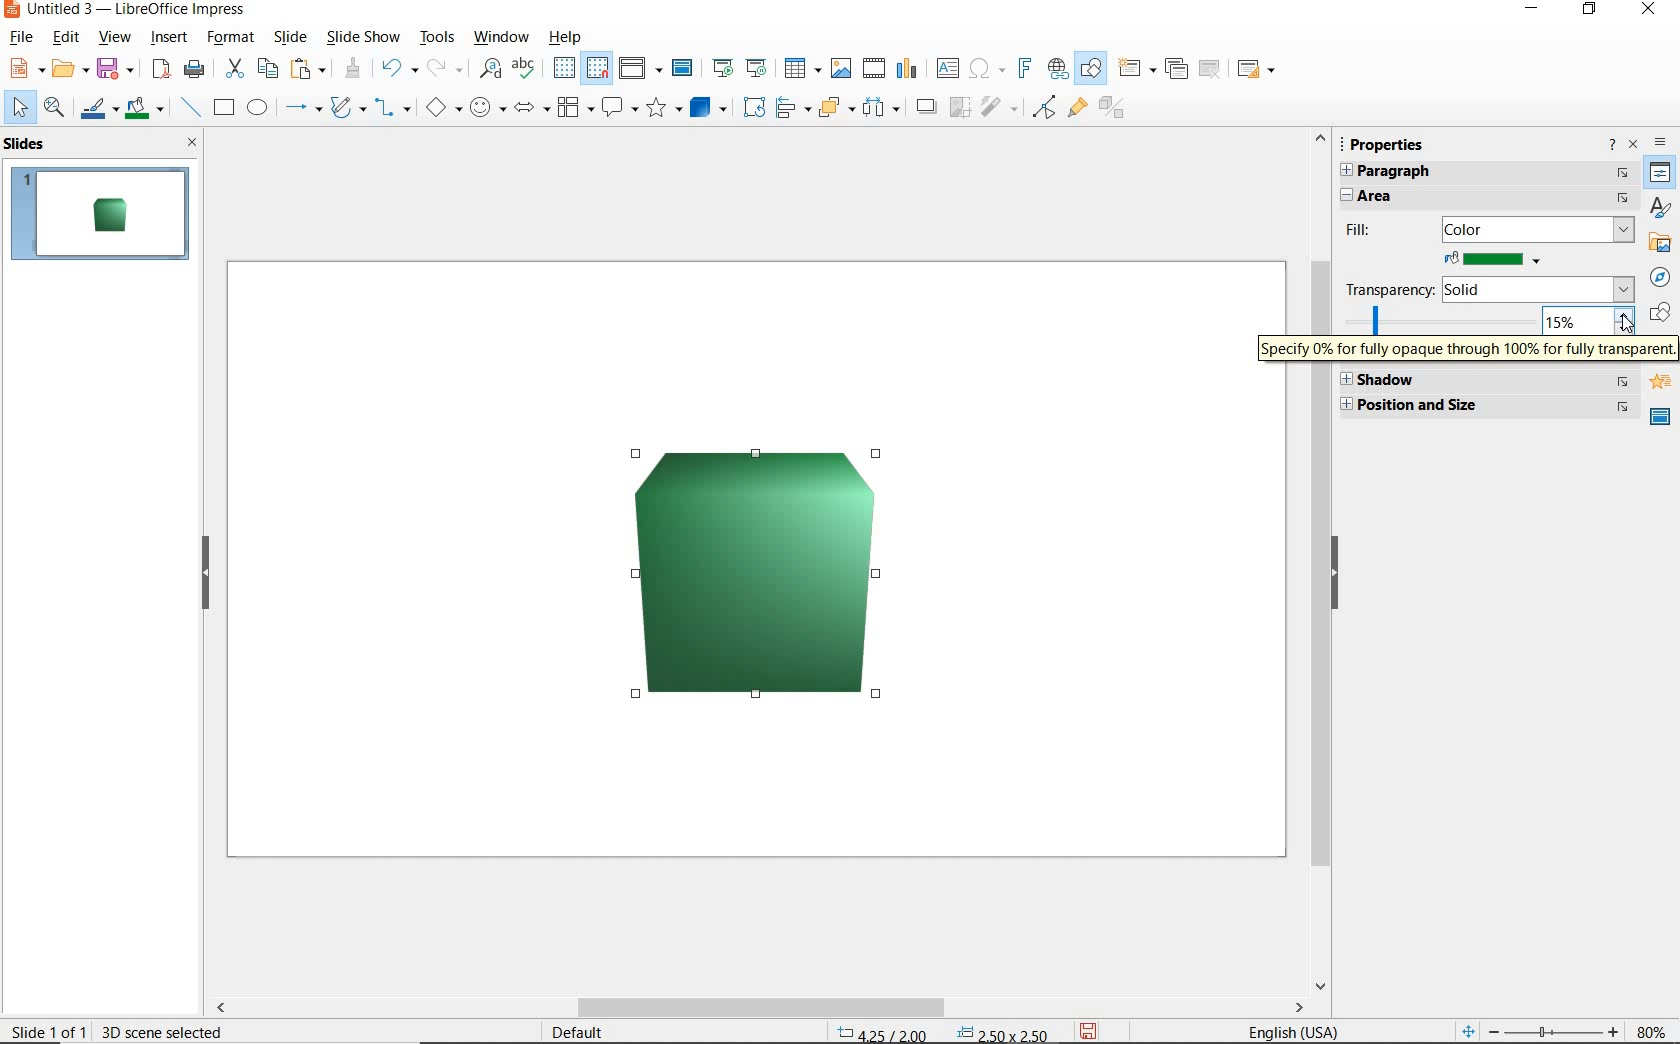 This screenshot has height=1044, width=1680. I want to click on ZOOM FACTOR, so click(1649, 1028).